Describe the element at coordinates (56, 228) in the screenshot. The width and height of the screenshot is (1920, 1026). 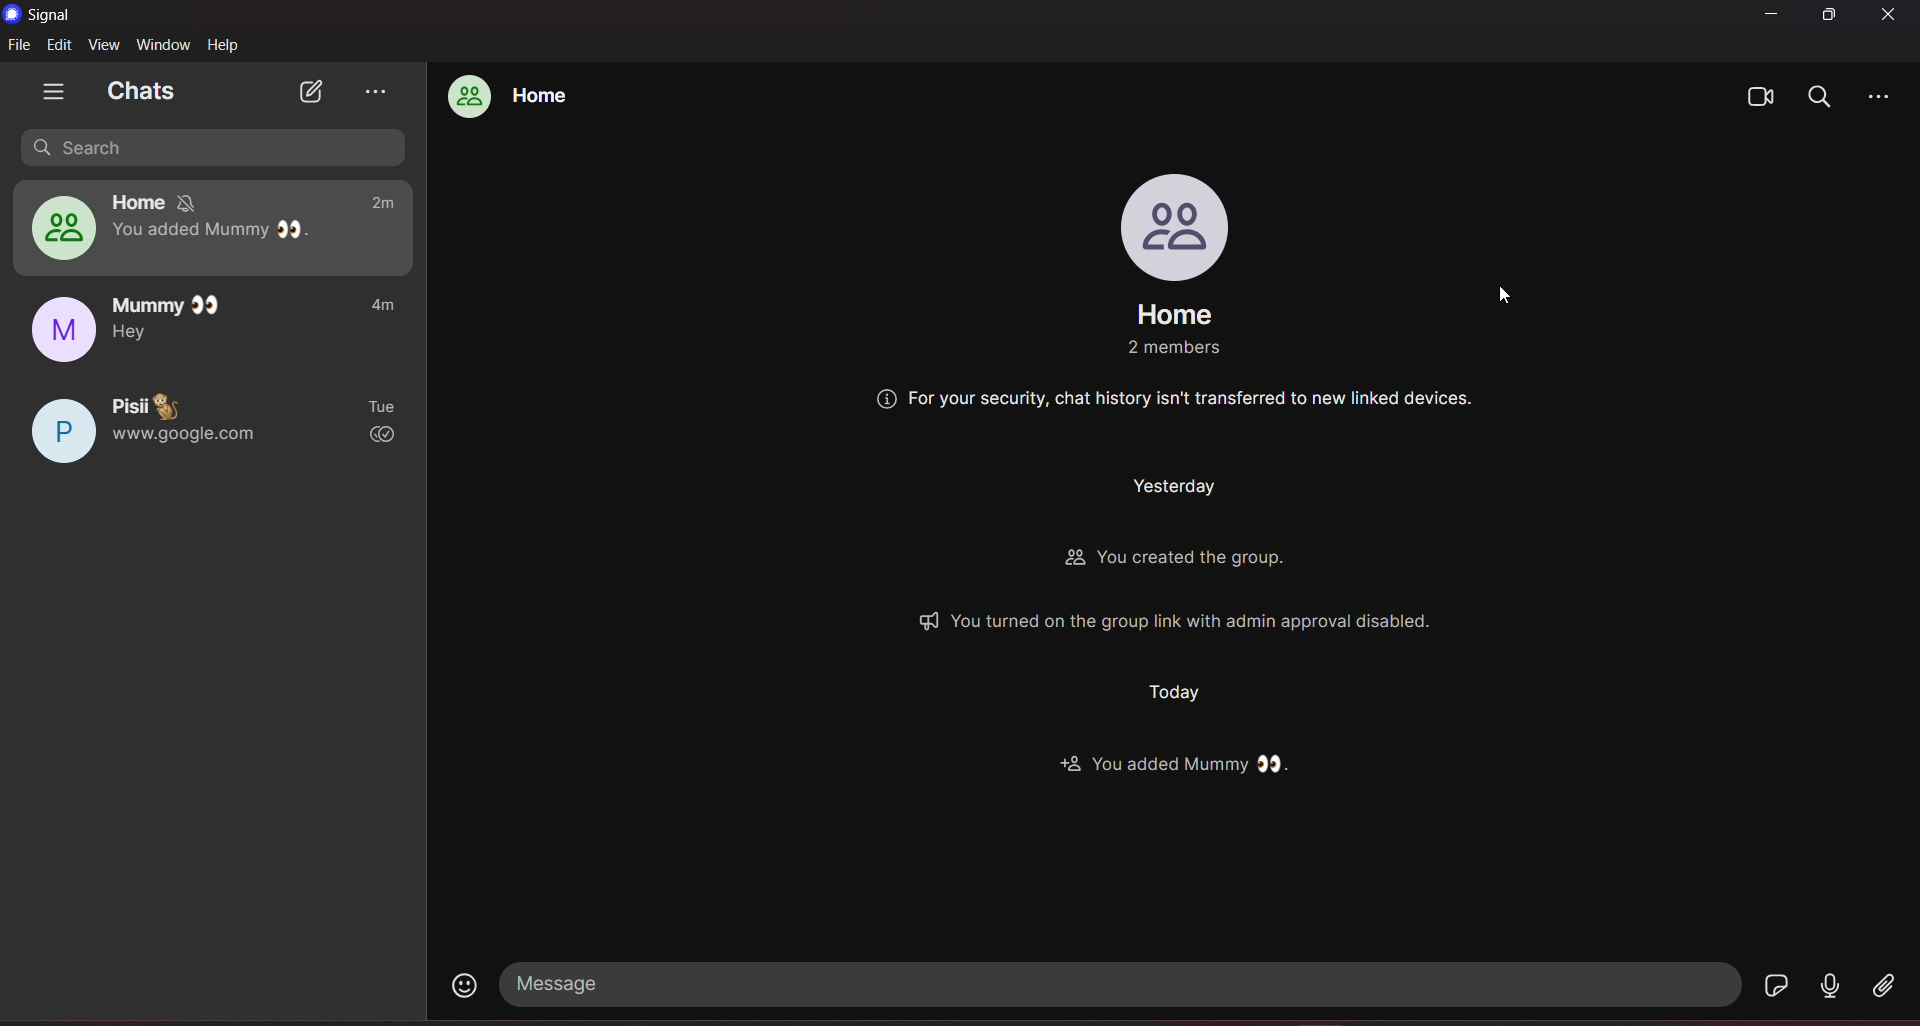
I see `home group chat profile picture` at that location.